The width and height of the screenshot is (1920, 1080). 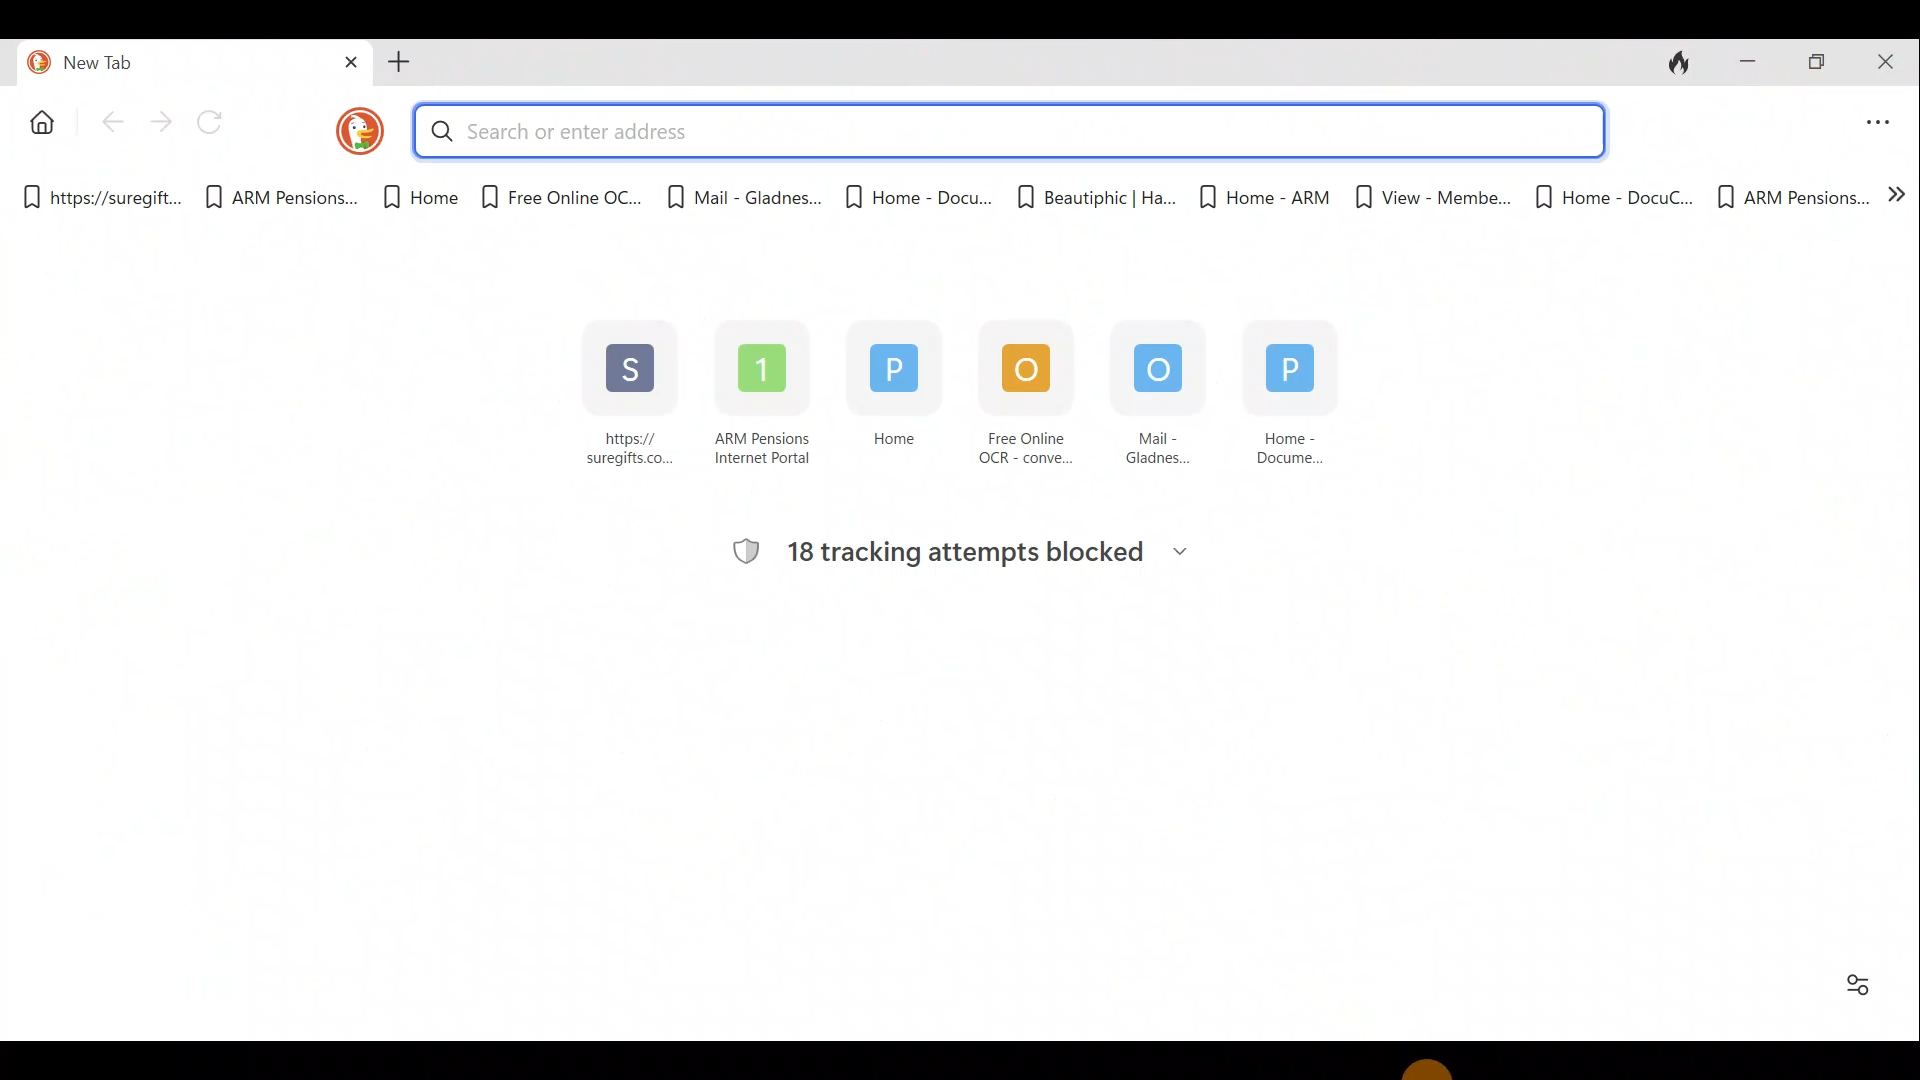 I want to click on 18 tracking attempts blocked ~~
PAST 7 DAYS, so click(x=1001, y=557).